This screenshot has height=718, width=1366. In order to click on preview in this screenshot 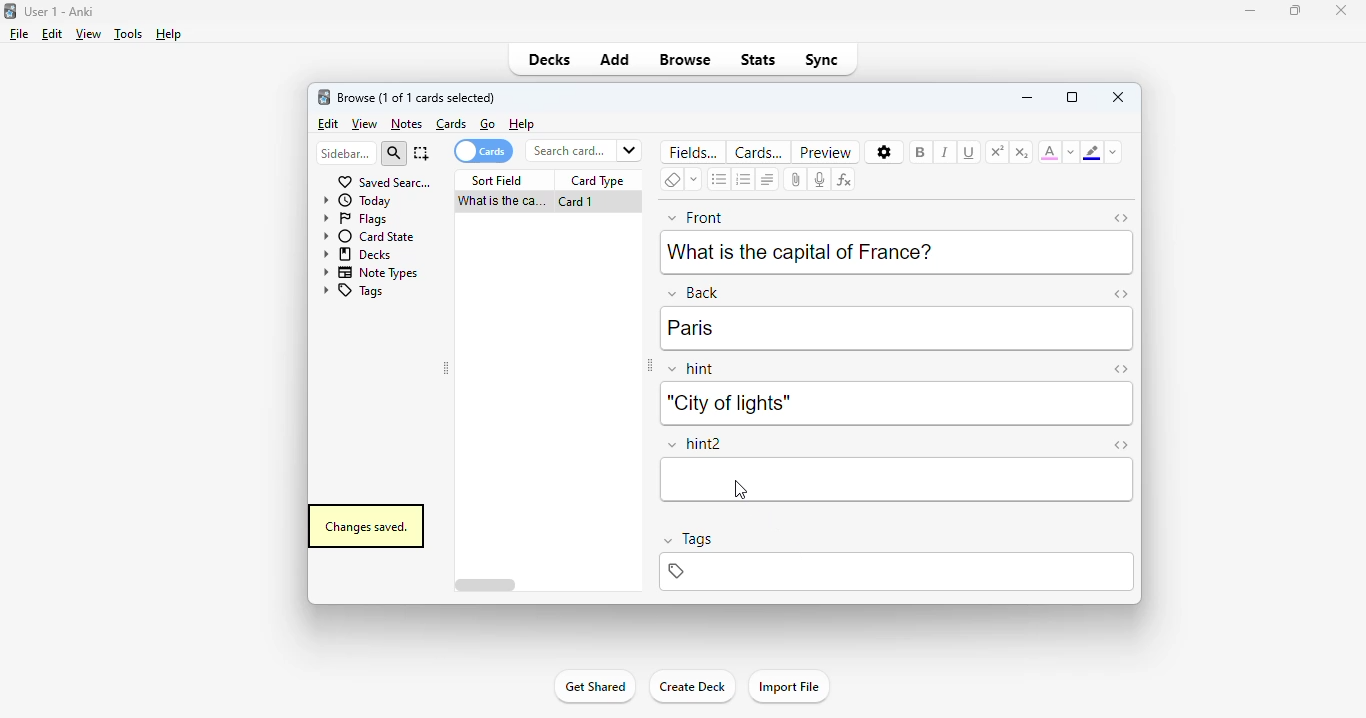, I will do `click(826, 152)`.